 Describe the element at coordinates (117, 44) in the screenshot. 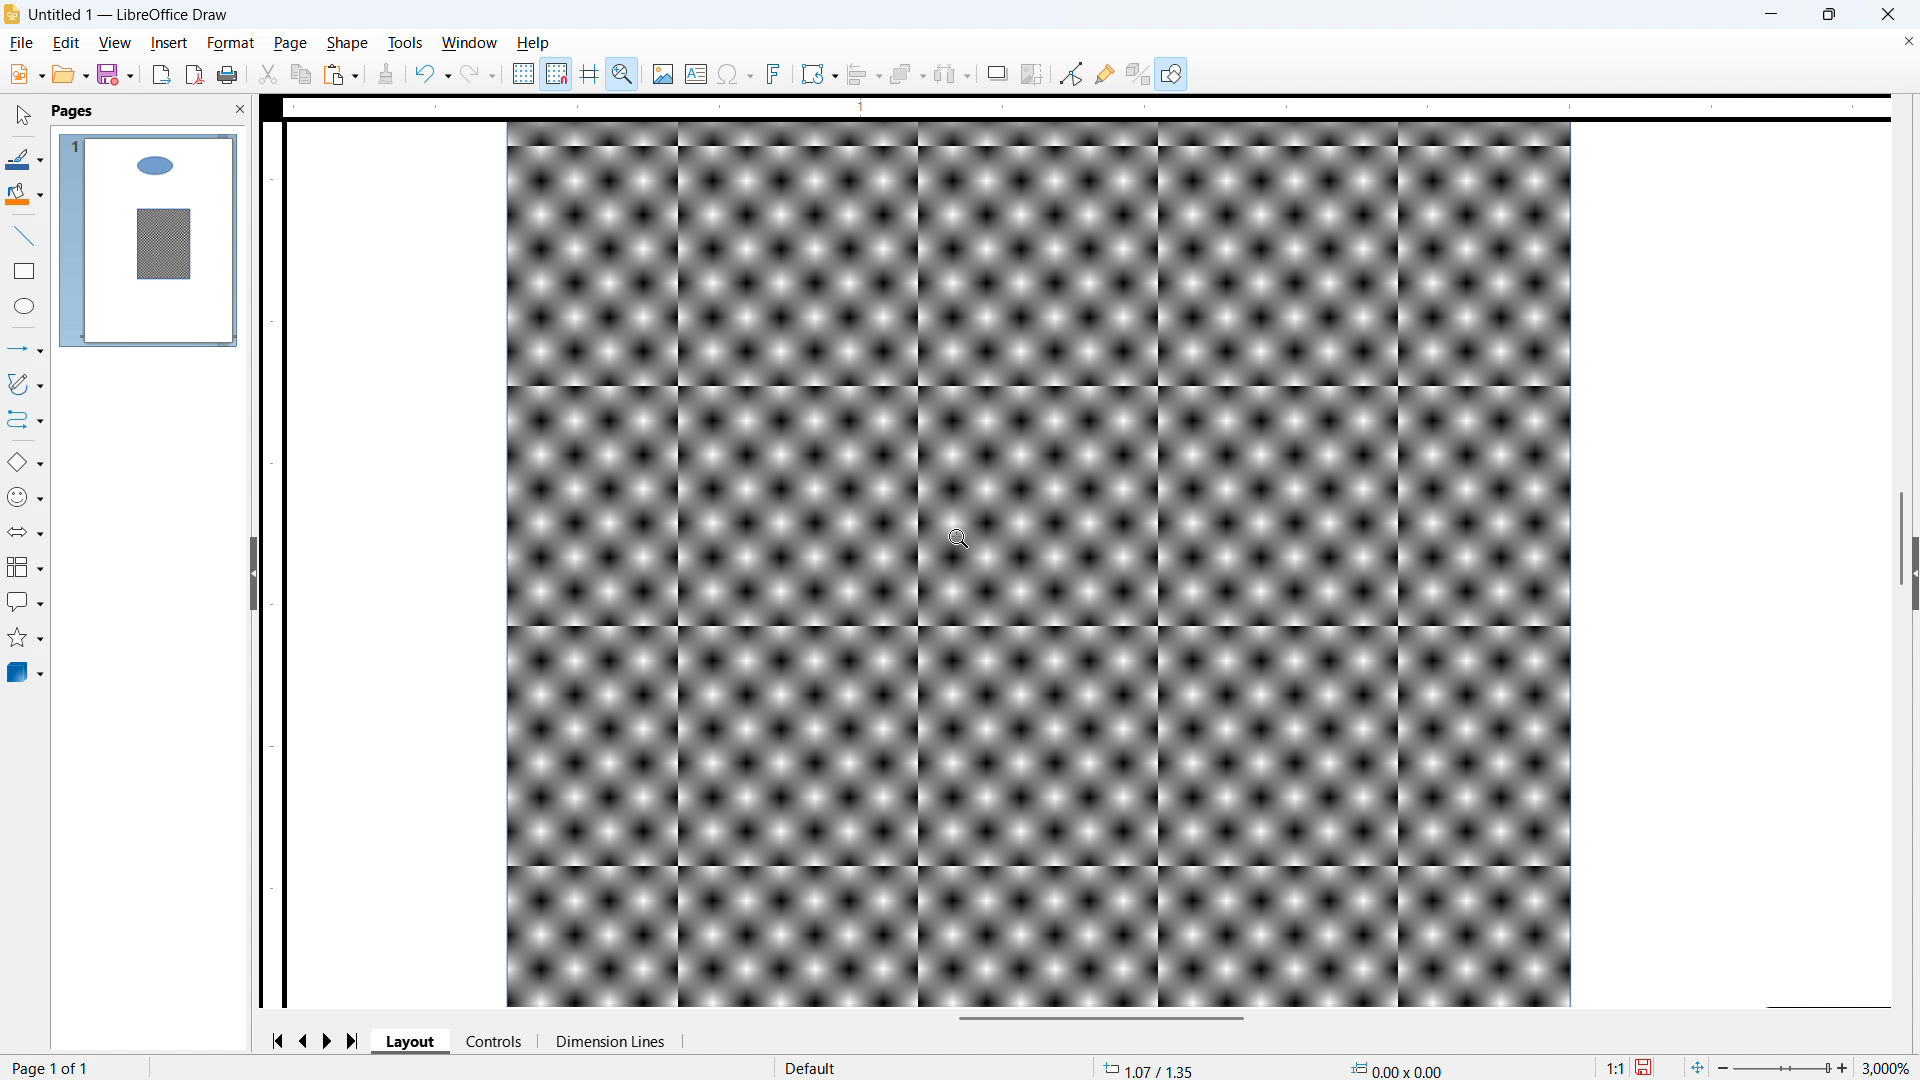

I see `View ` at that location.